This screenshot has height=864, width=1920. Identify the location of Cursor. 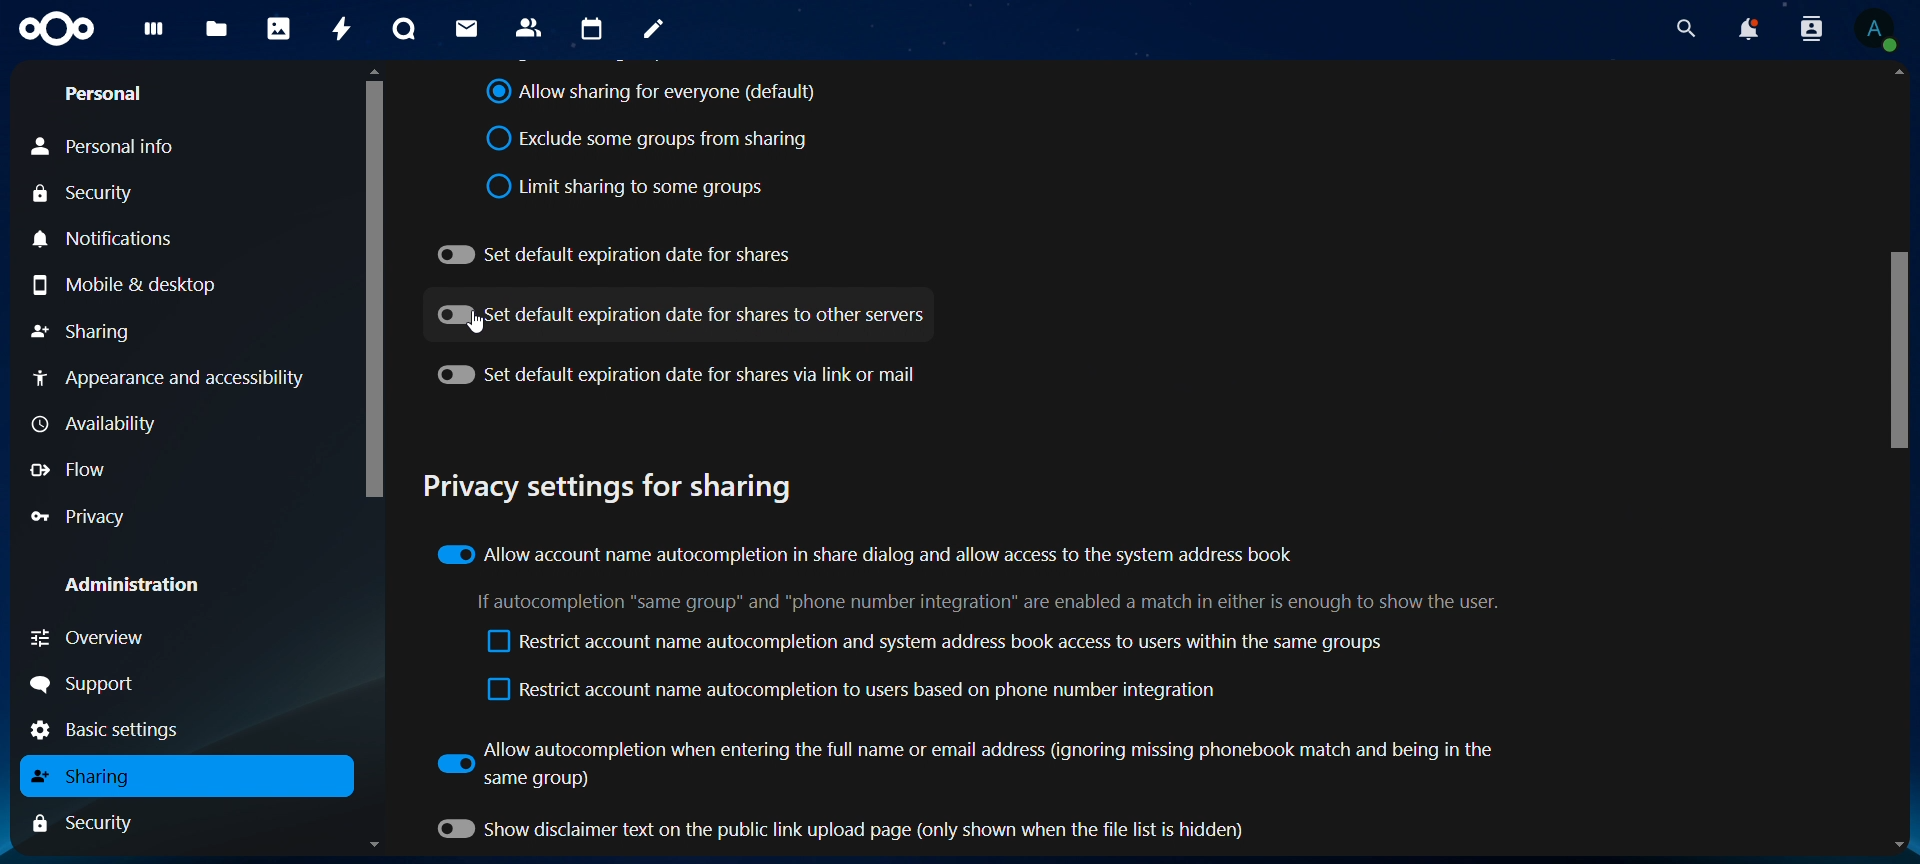
(477, 326).